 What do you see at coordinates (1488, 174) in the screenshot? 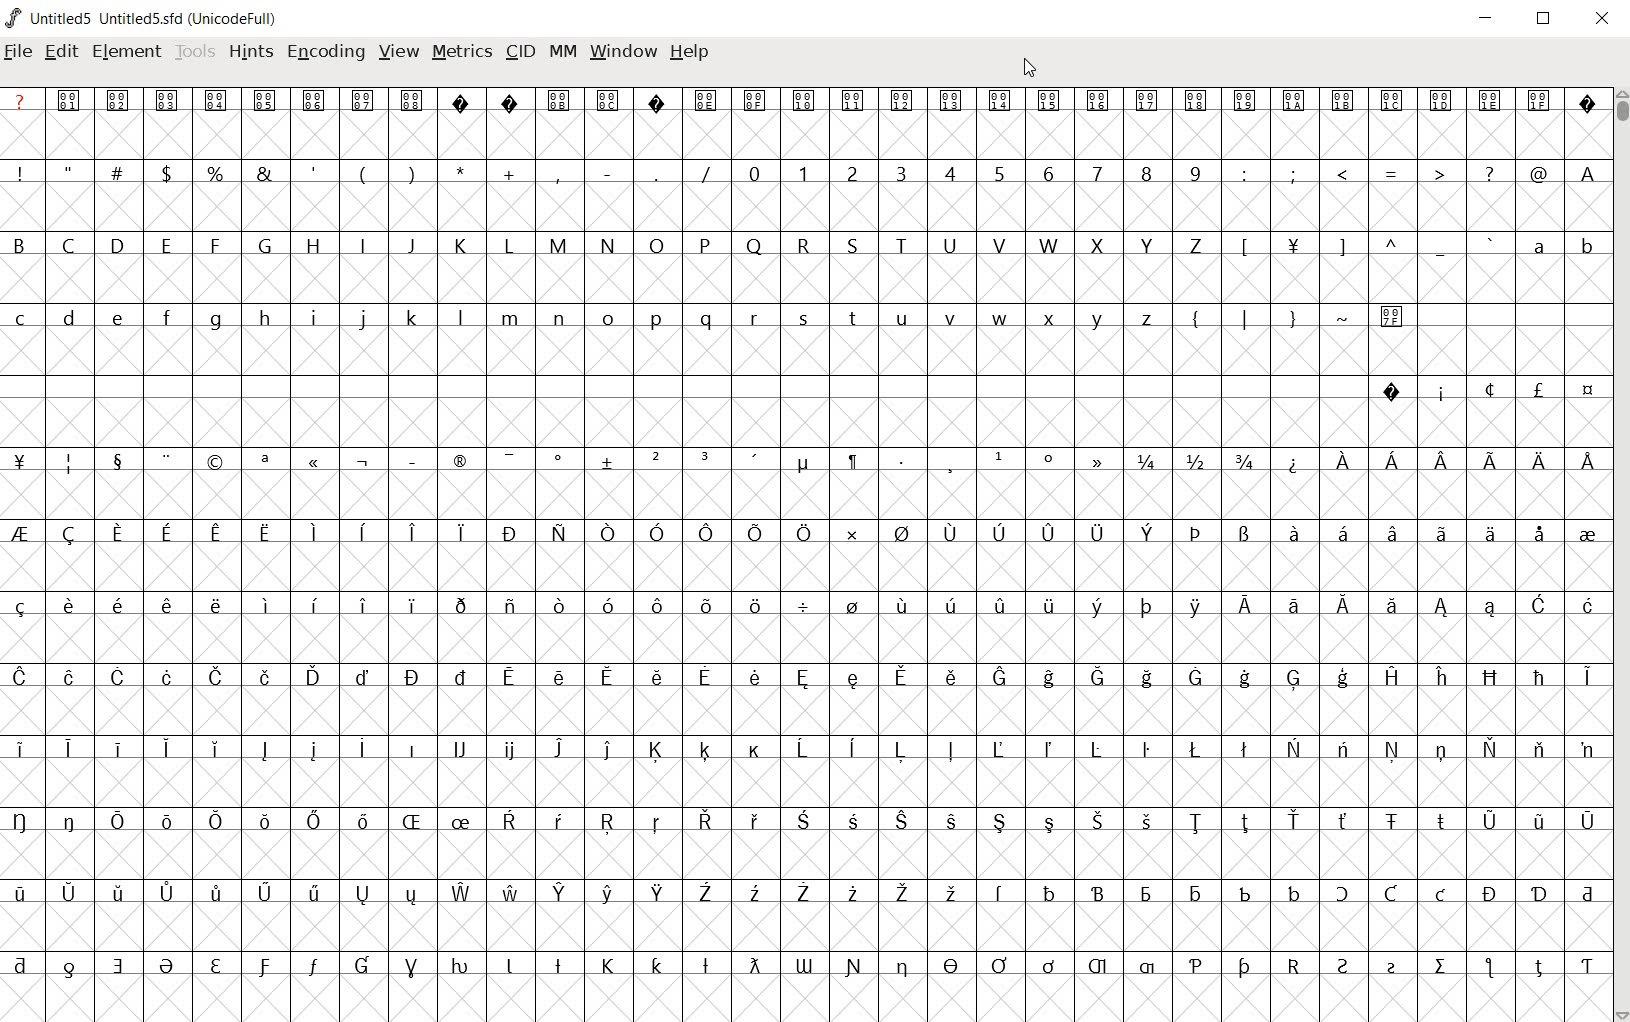
I see `?` at bounding box center [1488, 174].